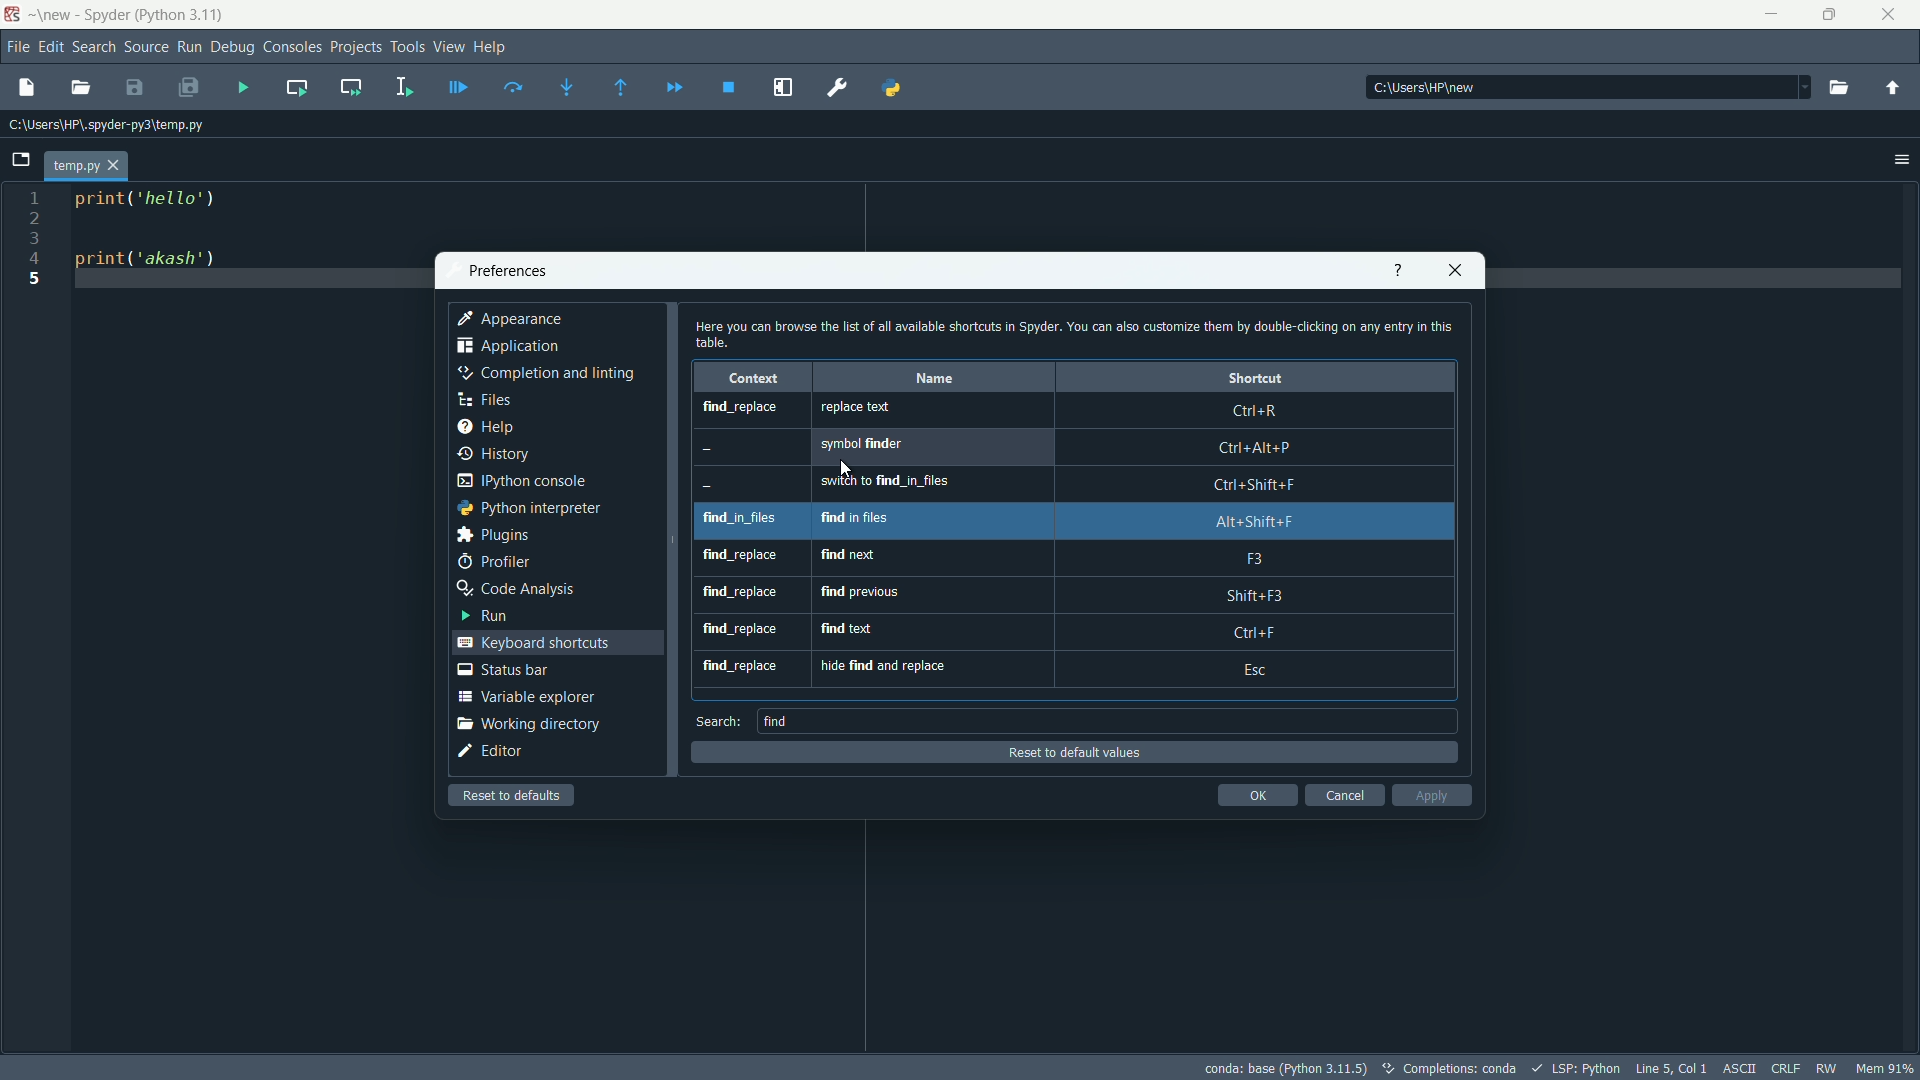 This screenshot has width=1920, height=1080. Describe the element at coordinates (526, 697) in the screenshot. I see `variable explorer` at that location.